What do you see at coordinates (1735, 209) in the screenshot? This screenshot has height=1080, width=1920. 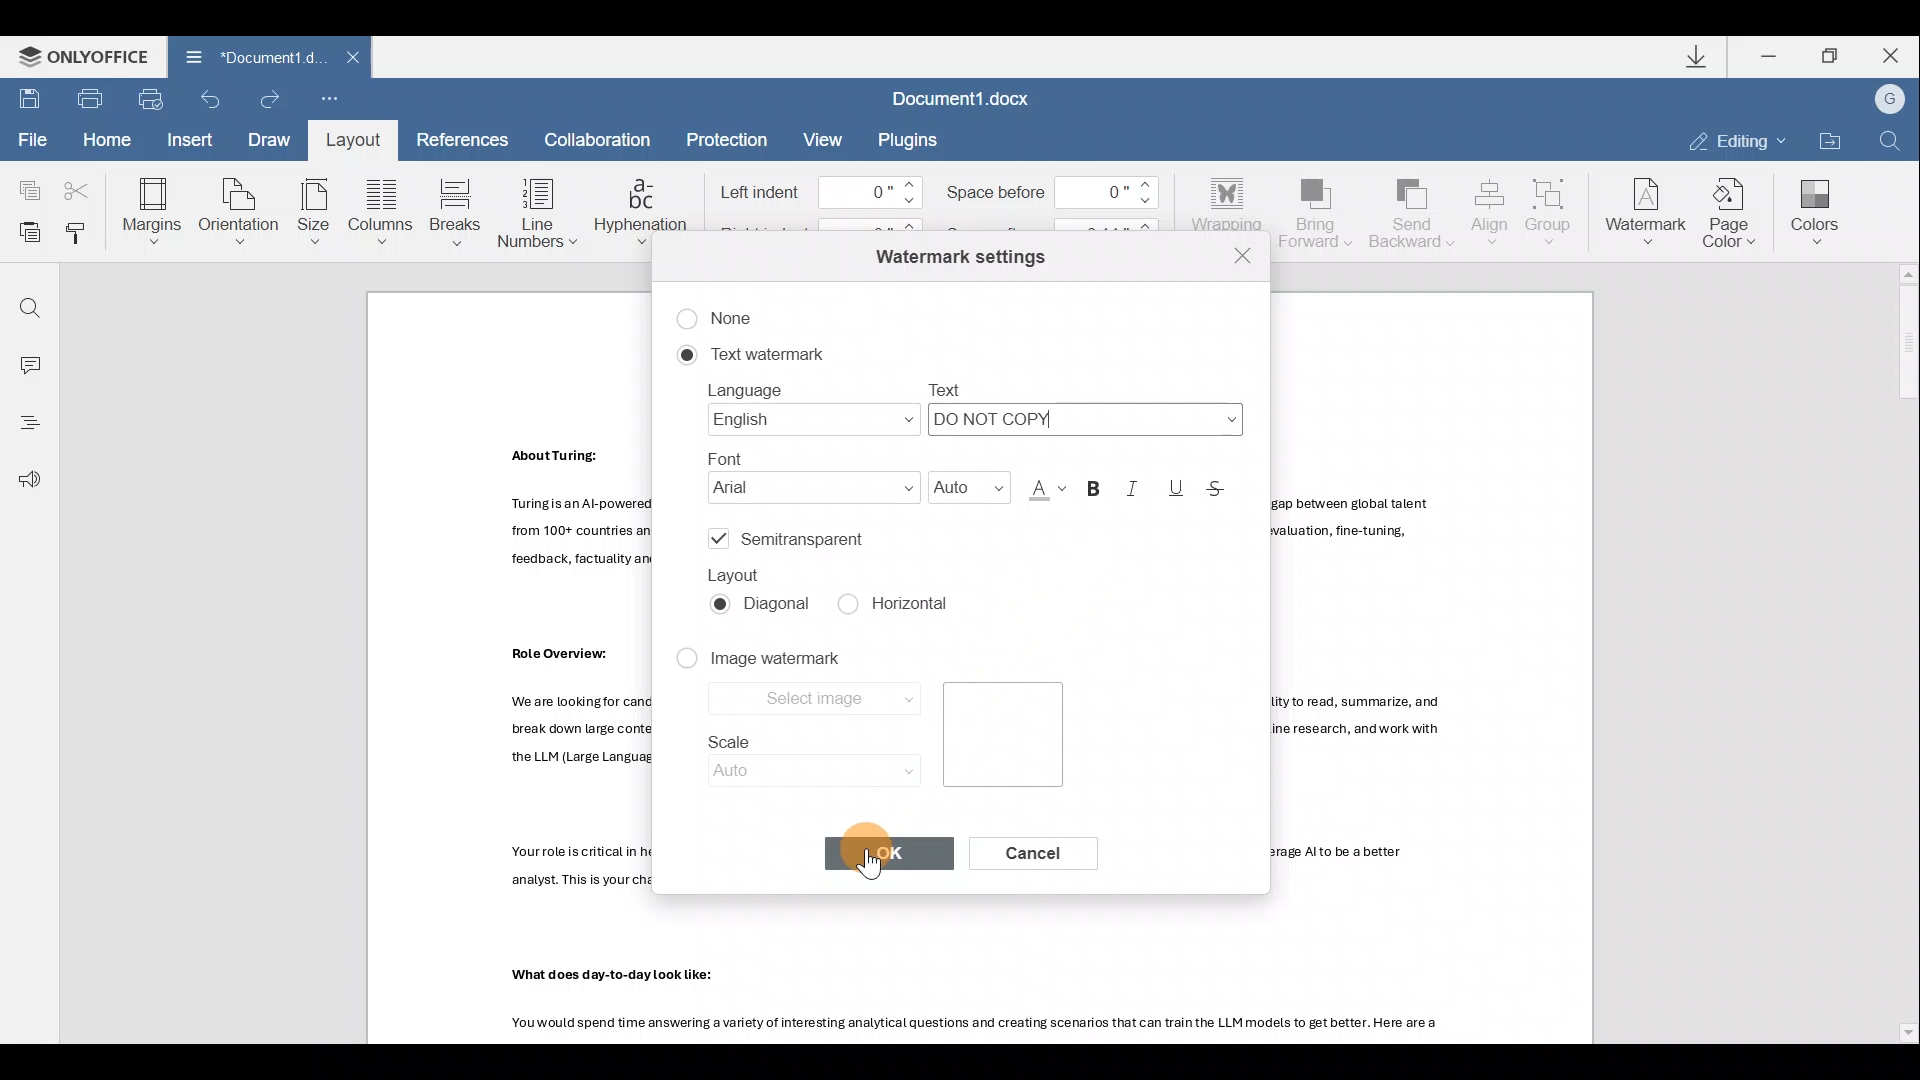 I see `Page color` at bounding box center [1735, 209].